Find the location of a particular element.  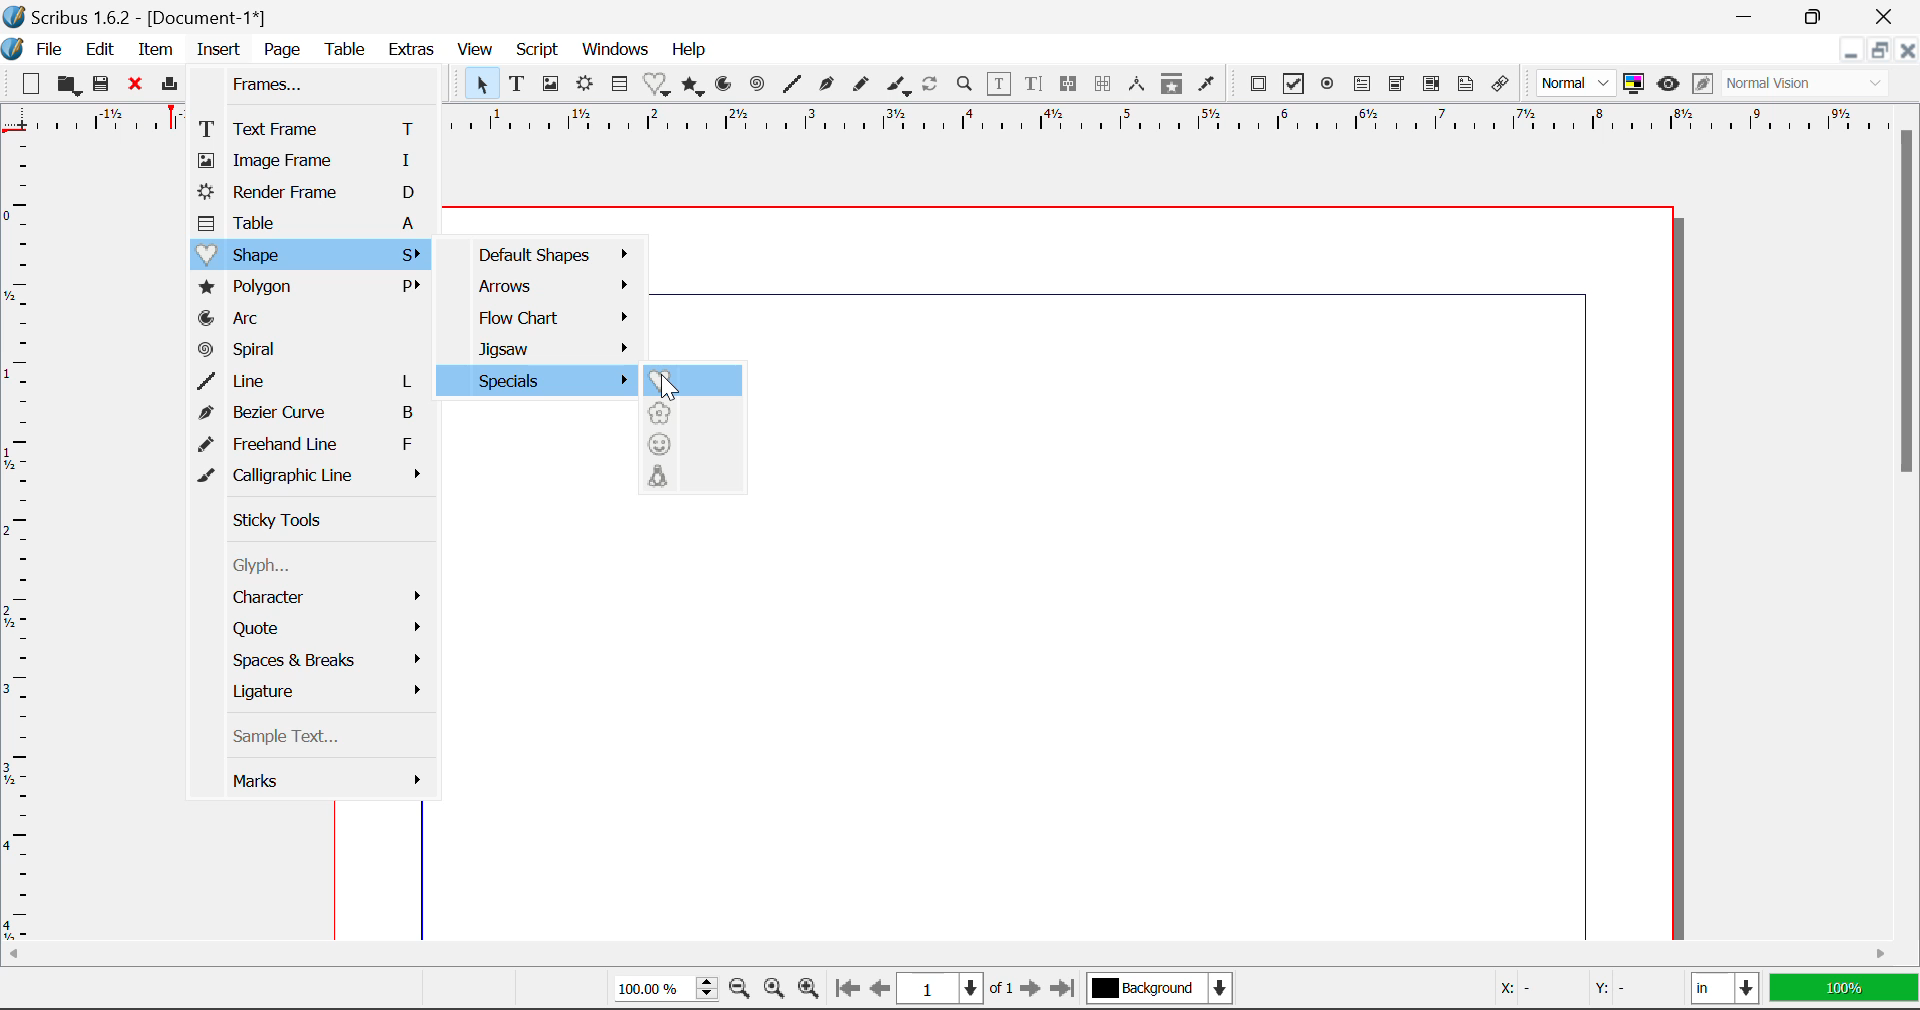

Eyedropper is located at coordinates (1207, 84).